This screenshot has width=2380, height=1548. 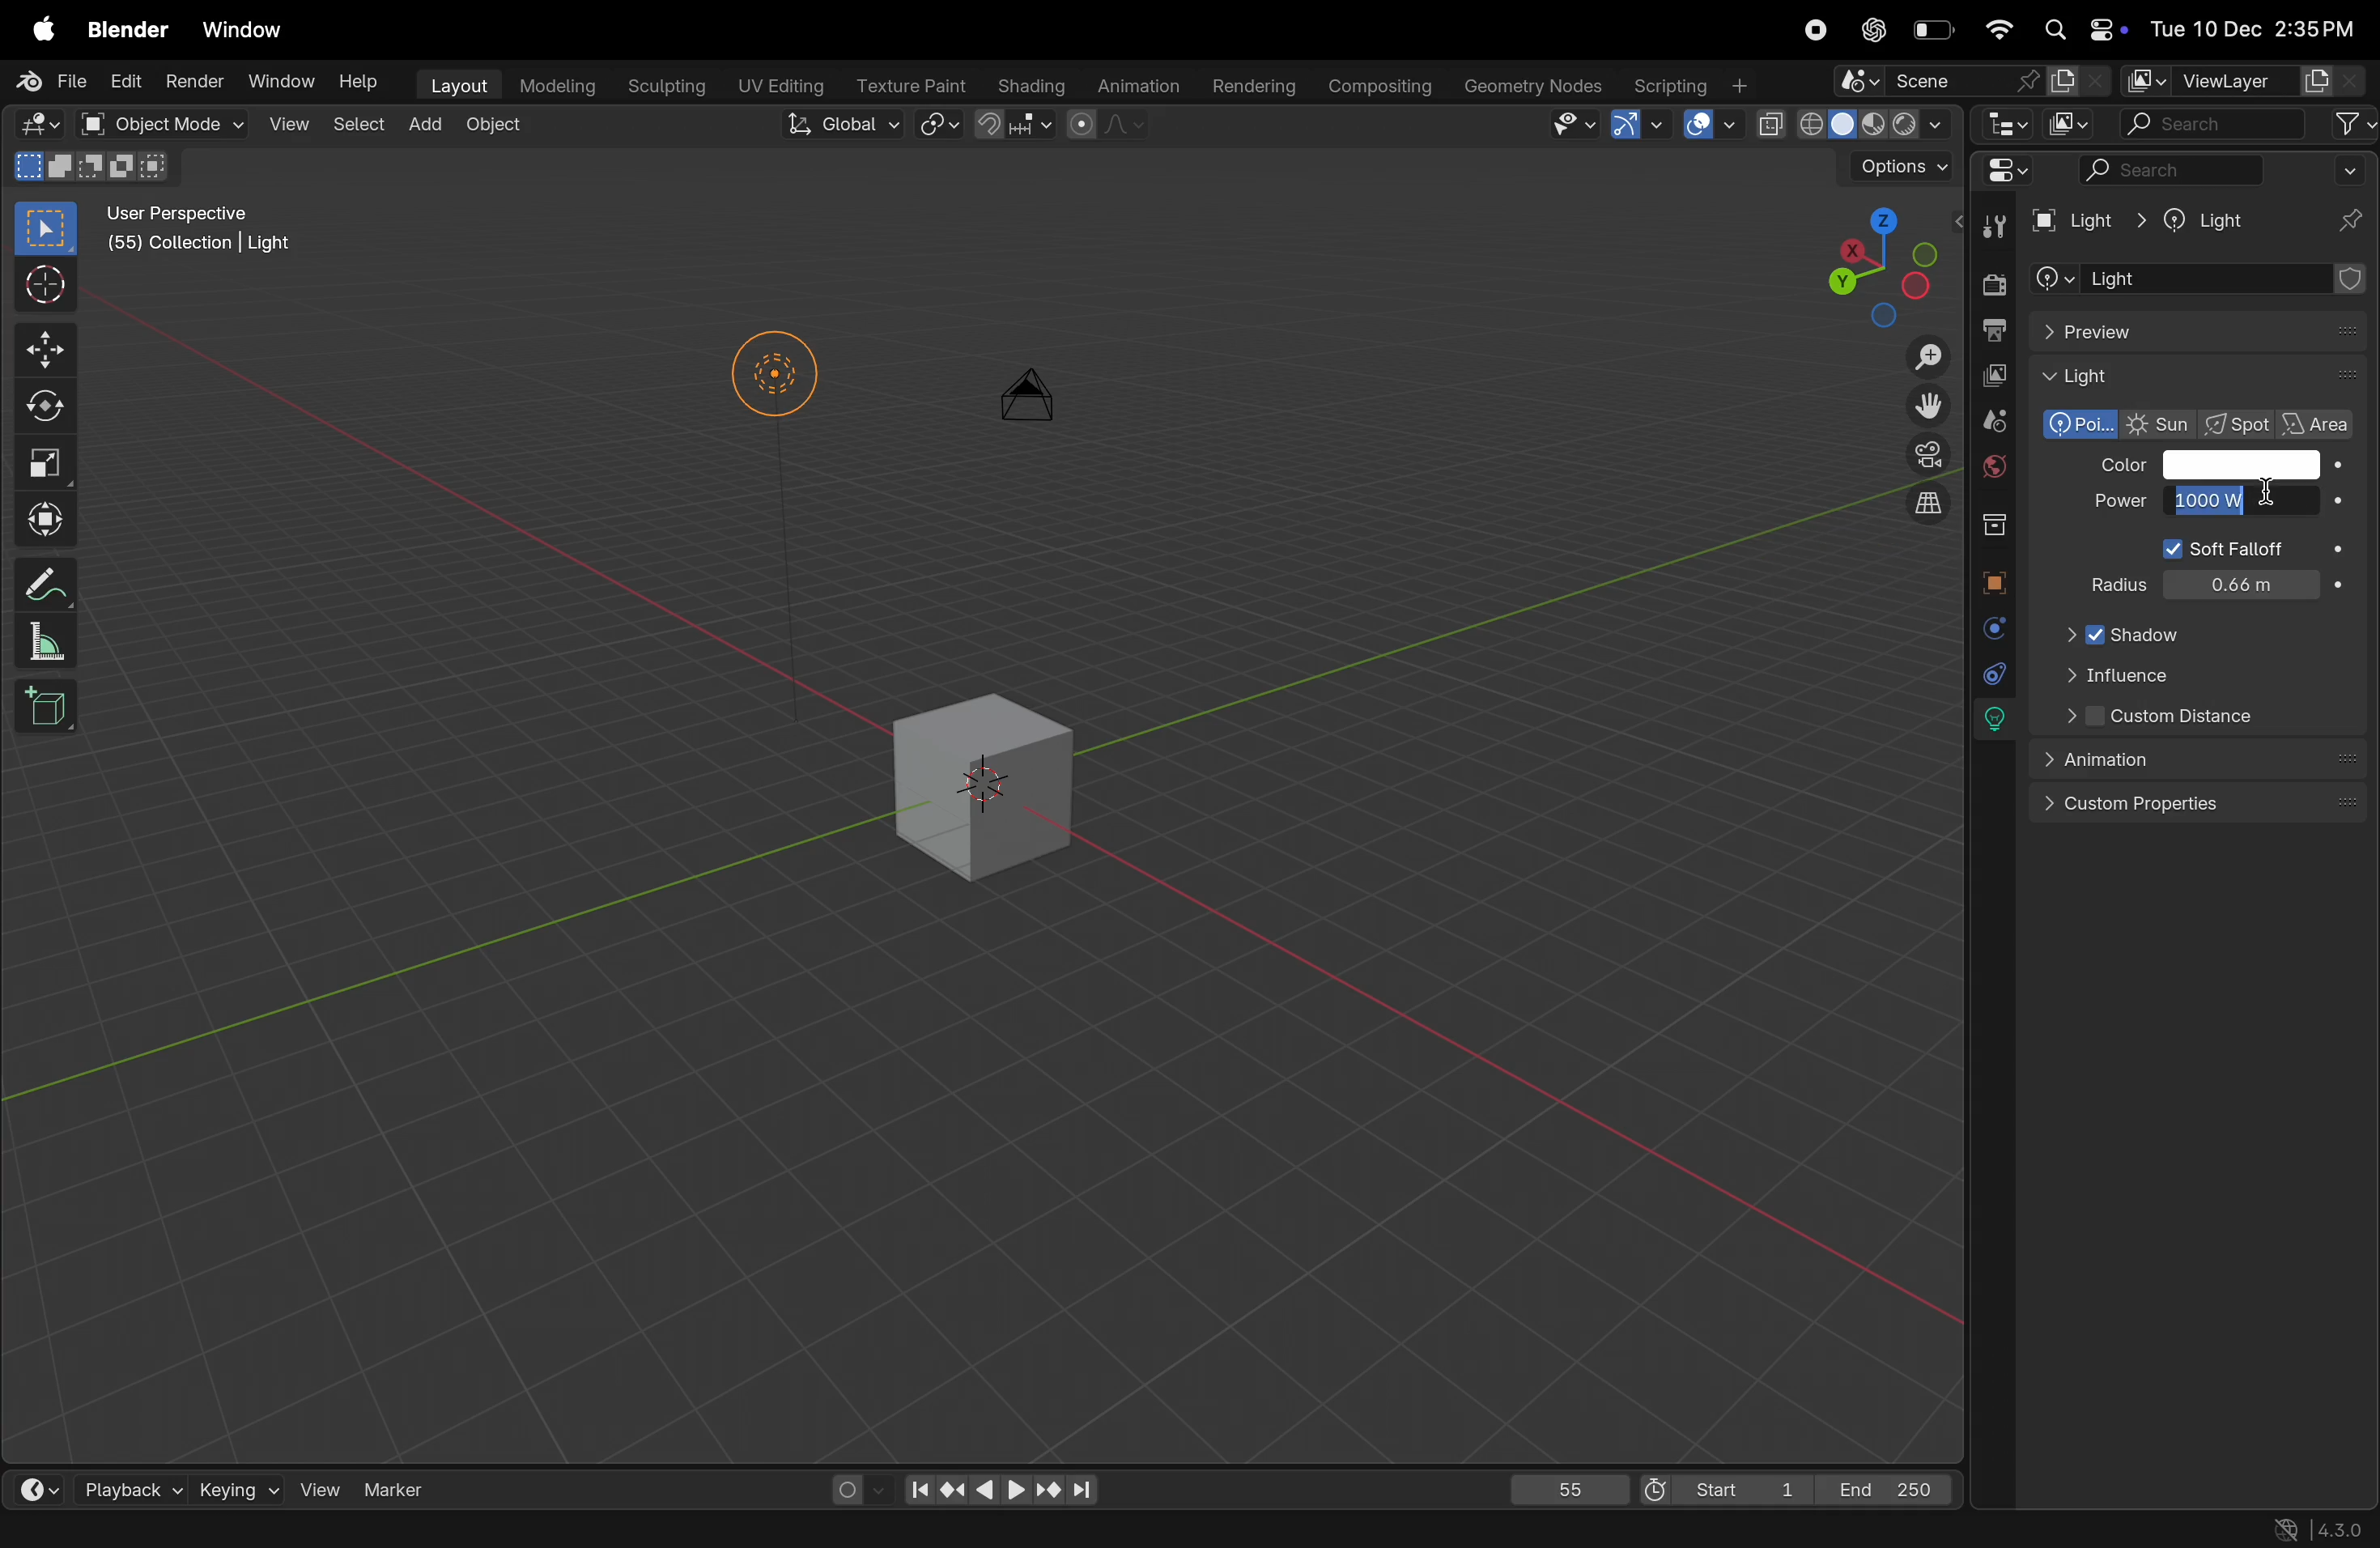 What do you see at coordinates (360, 84) in the screenshot?
I see `Help` at bounding box center [360, 84].